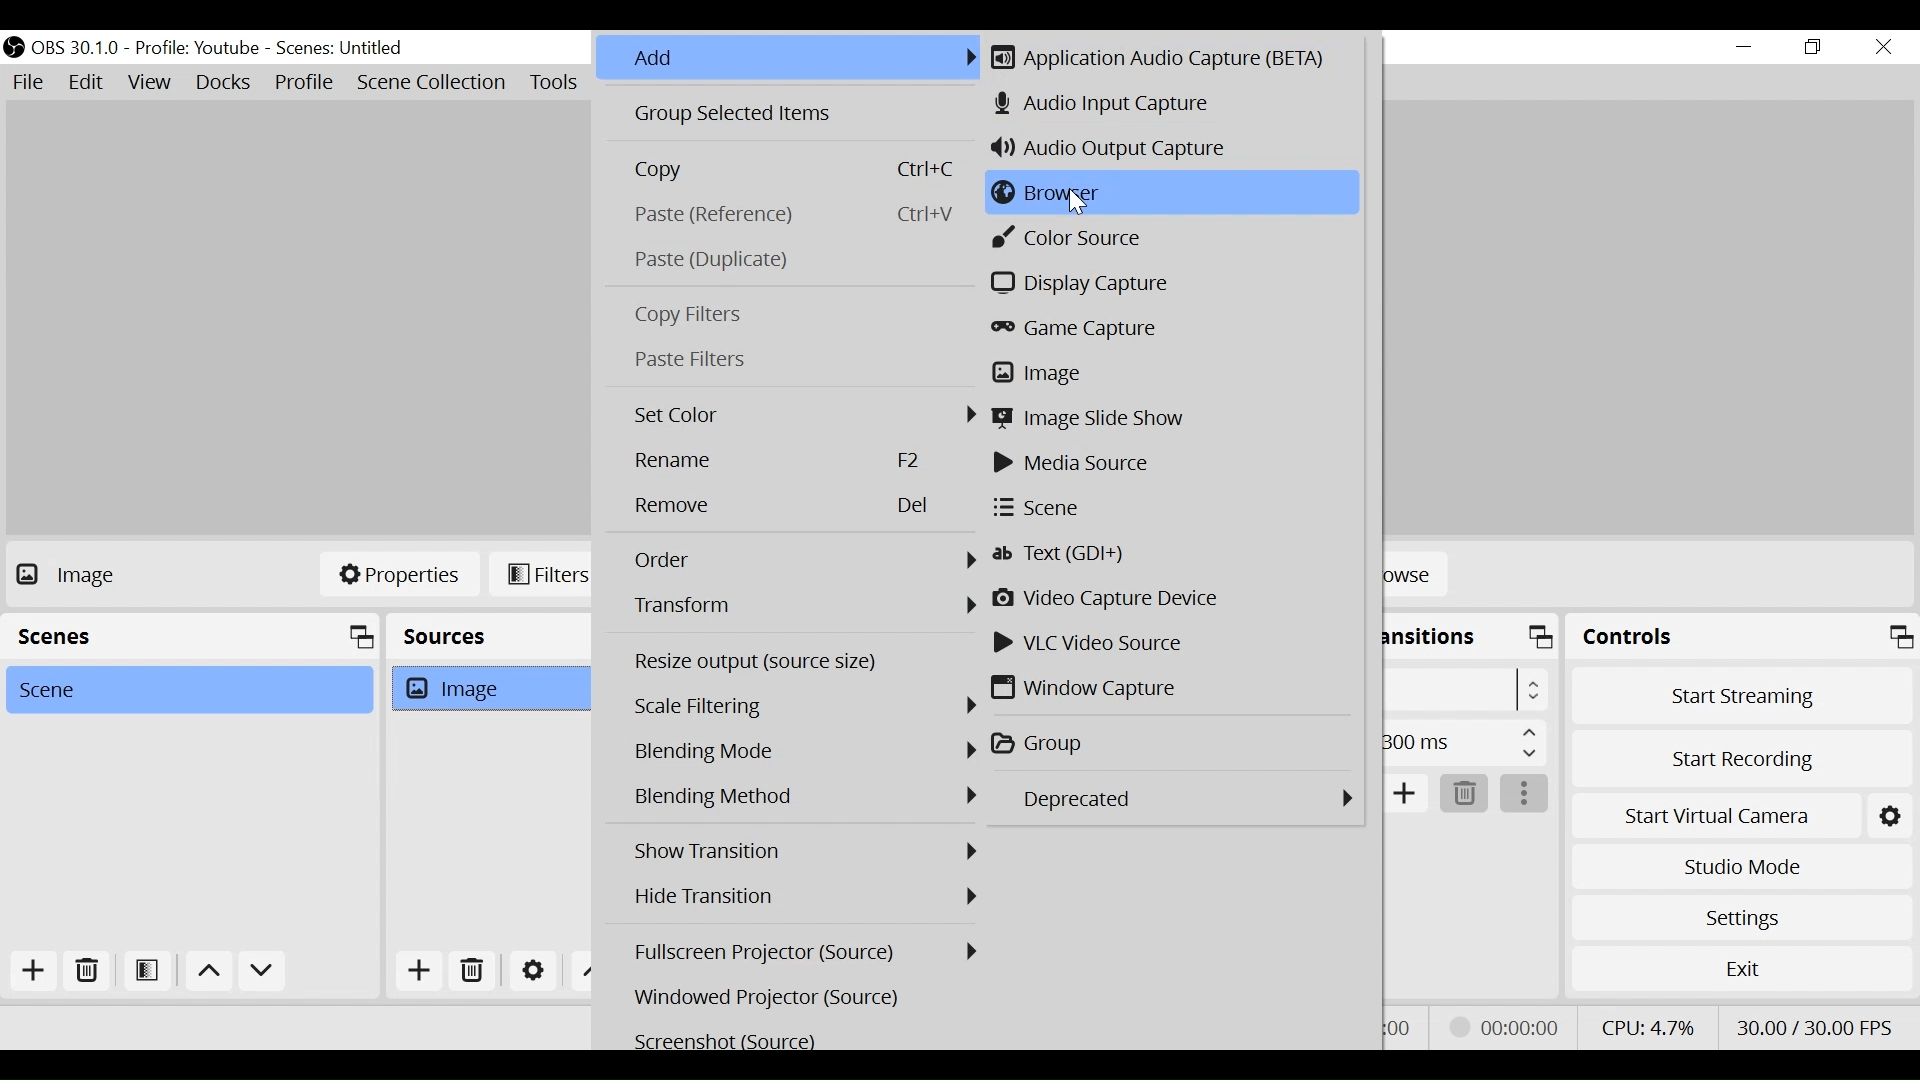 Image resolution: width=1920 pixels, height=1080 pixels. Describe the element at coordinates (308, 84) in the screenshot. I see `Profile` at that location.